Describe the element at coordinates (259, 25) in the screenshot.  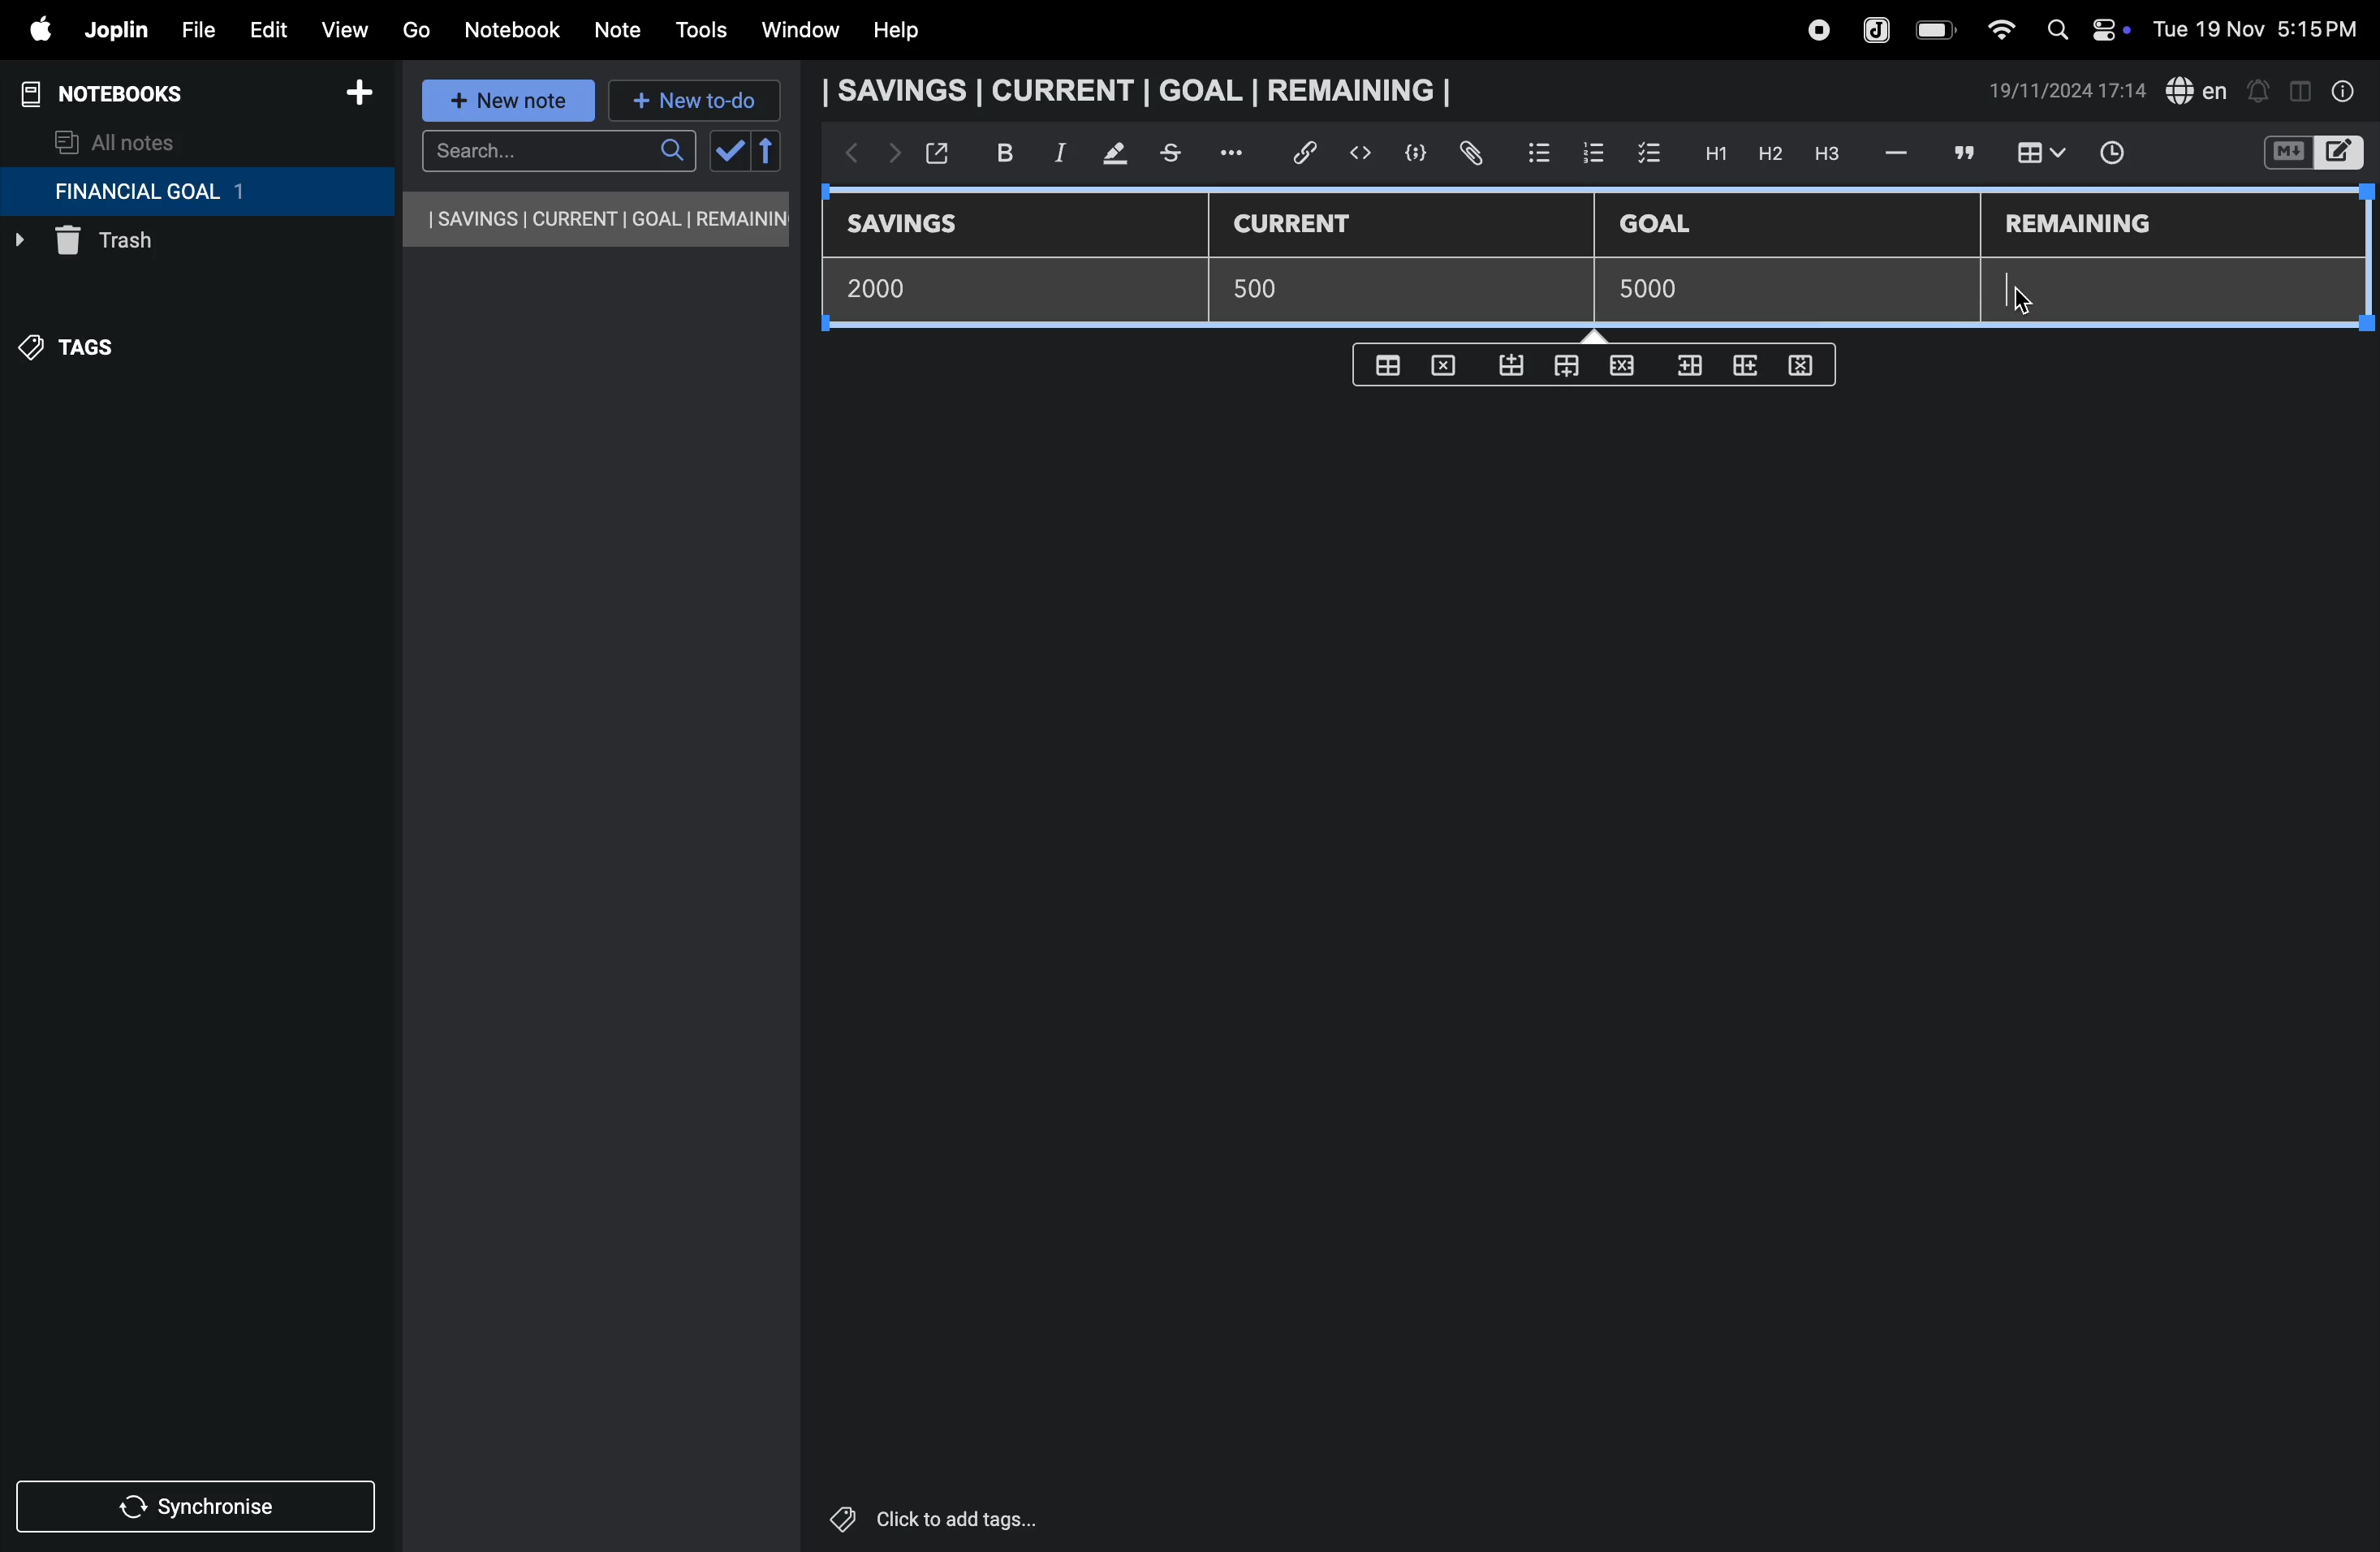
I see `edit` at that location.